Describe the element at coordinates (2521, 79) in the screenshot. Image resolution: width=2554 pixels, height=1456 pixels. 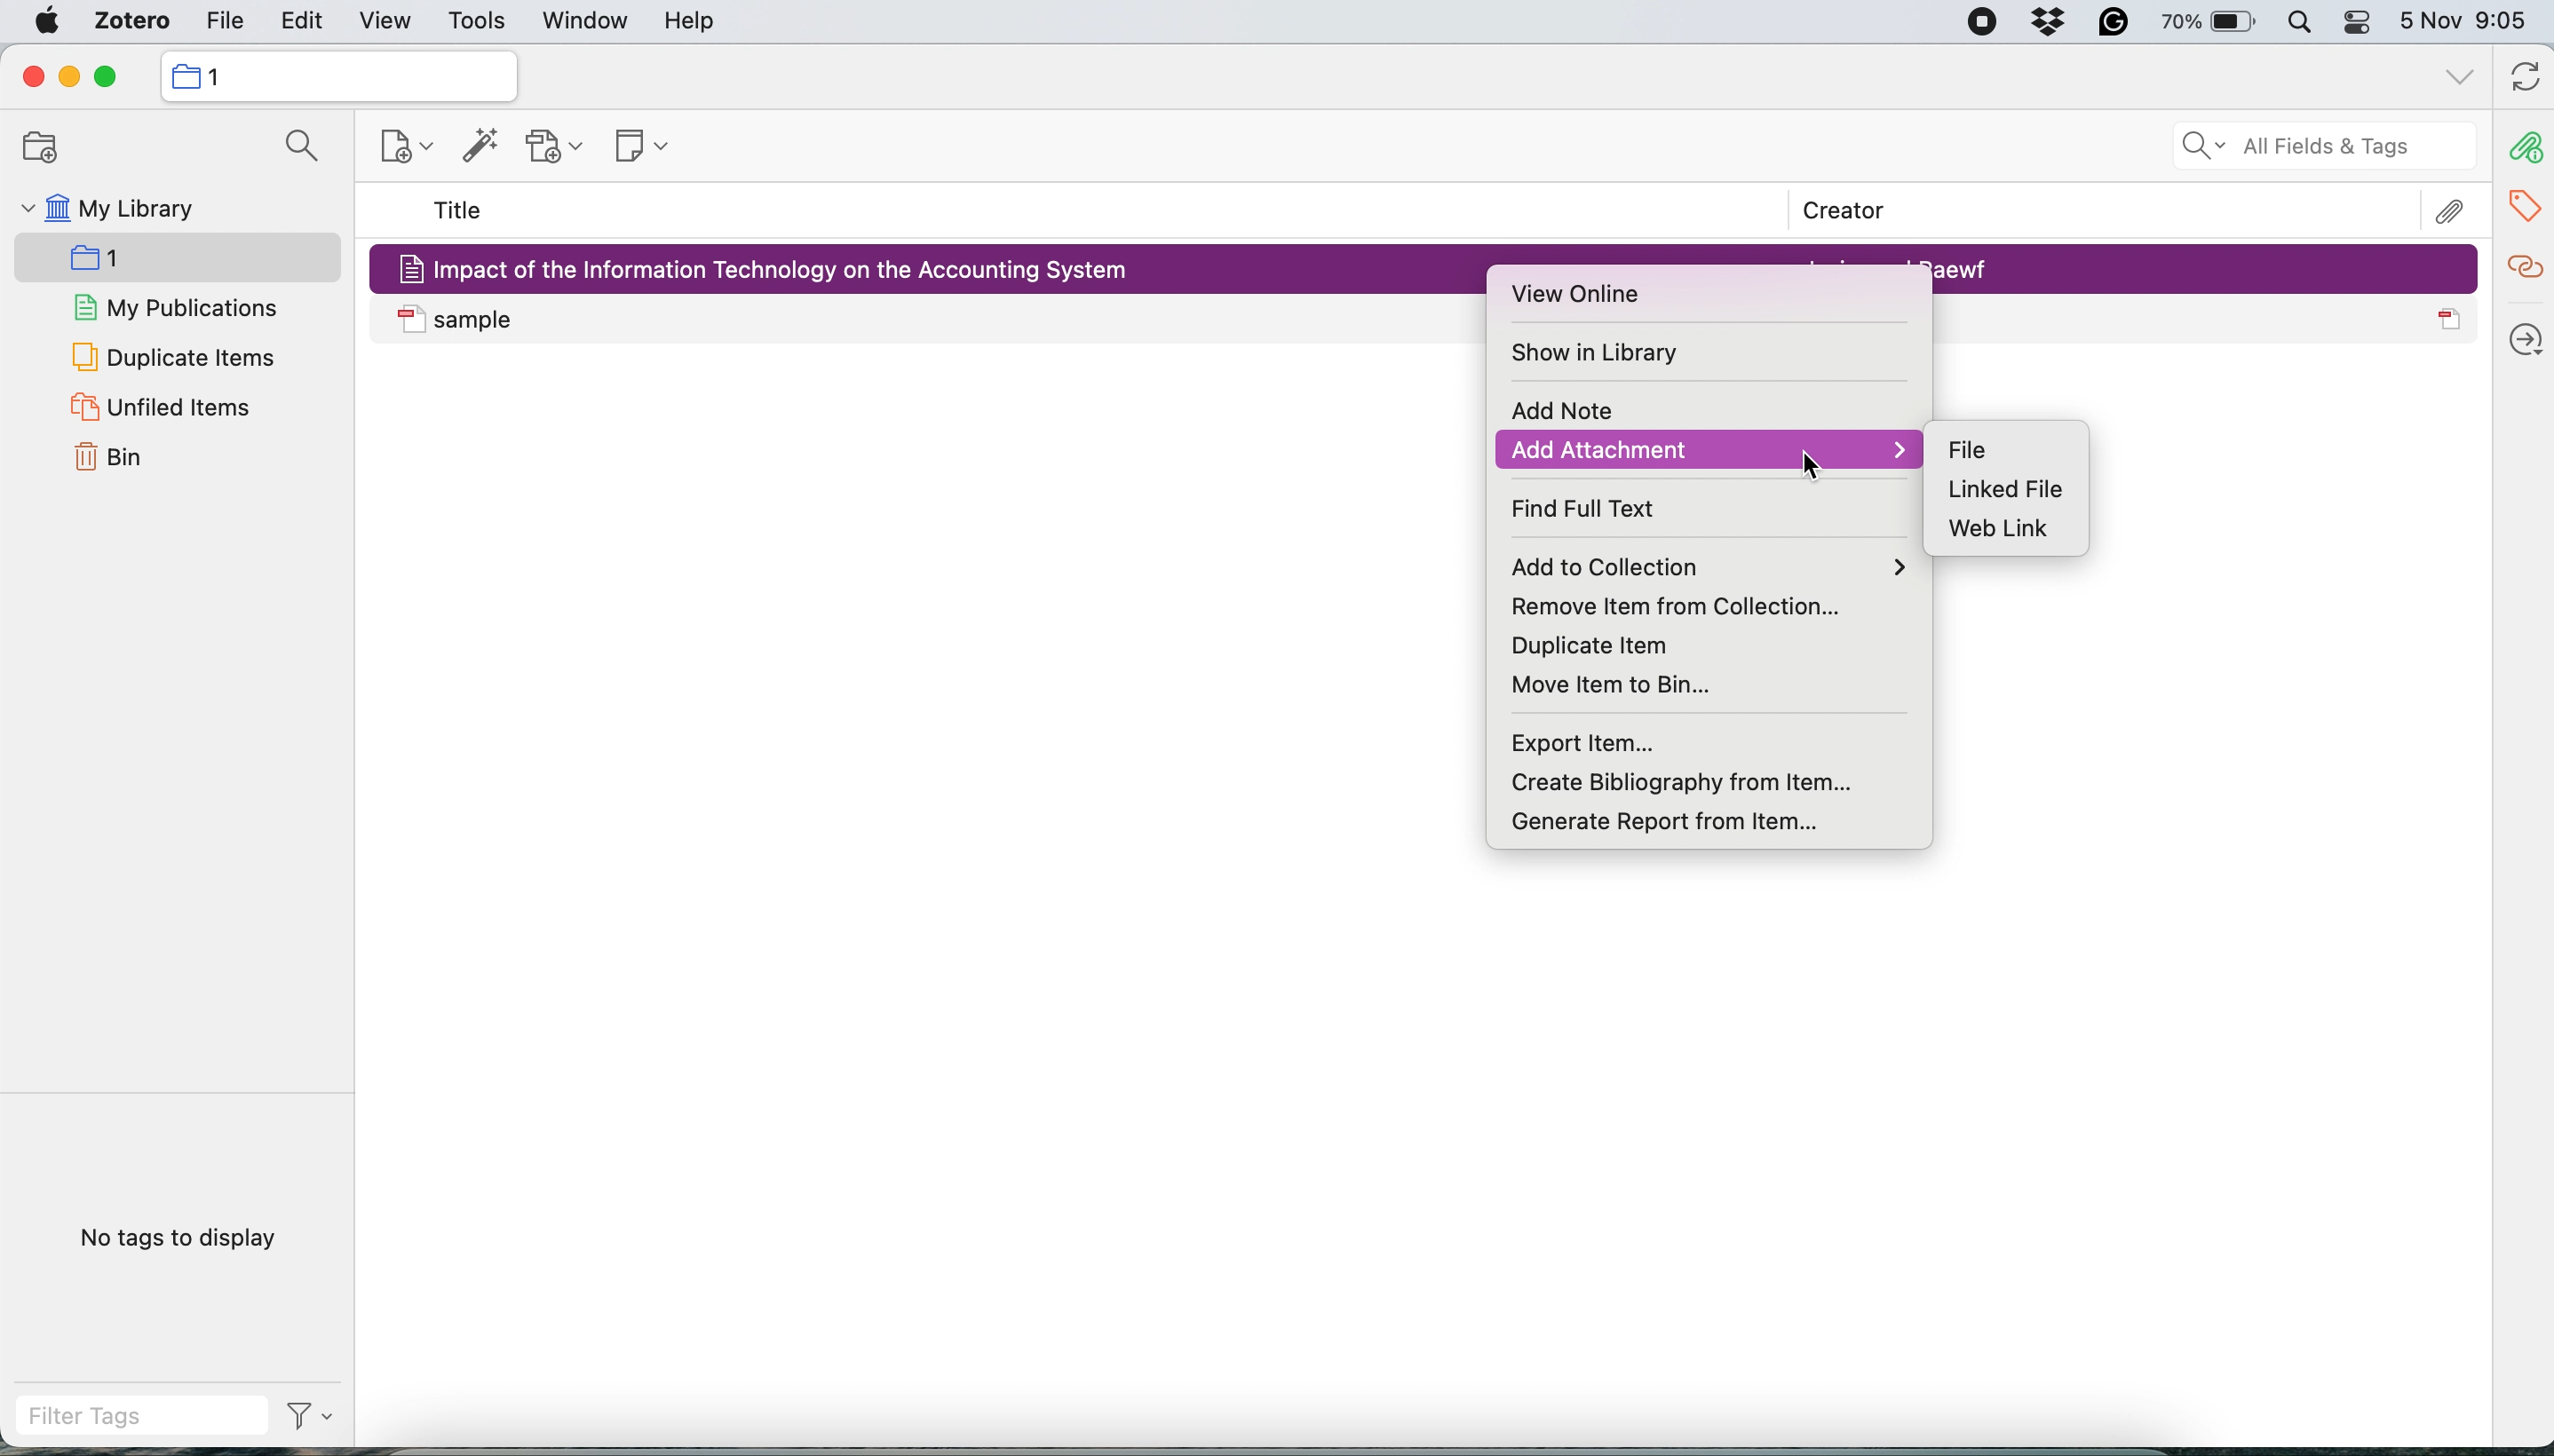
I see `refresh` at that location.